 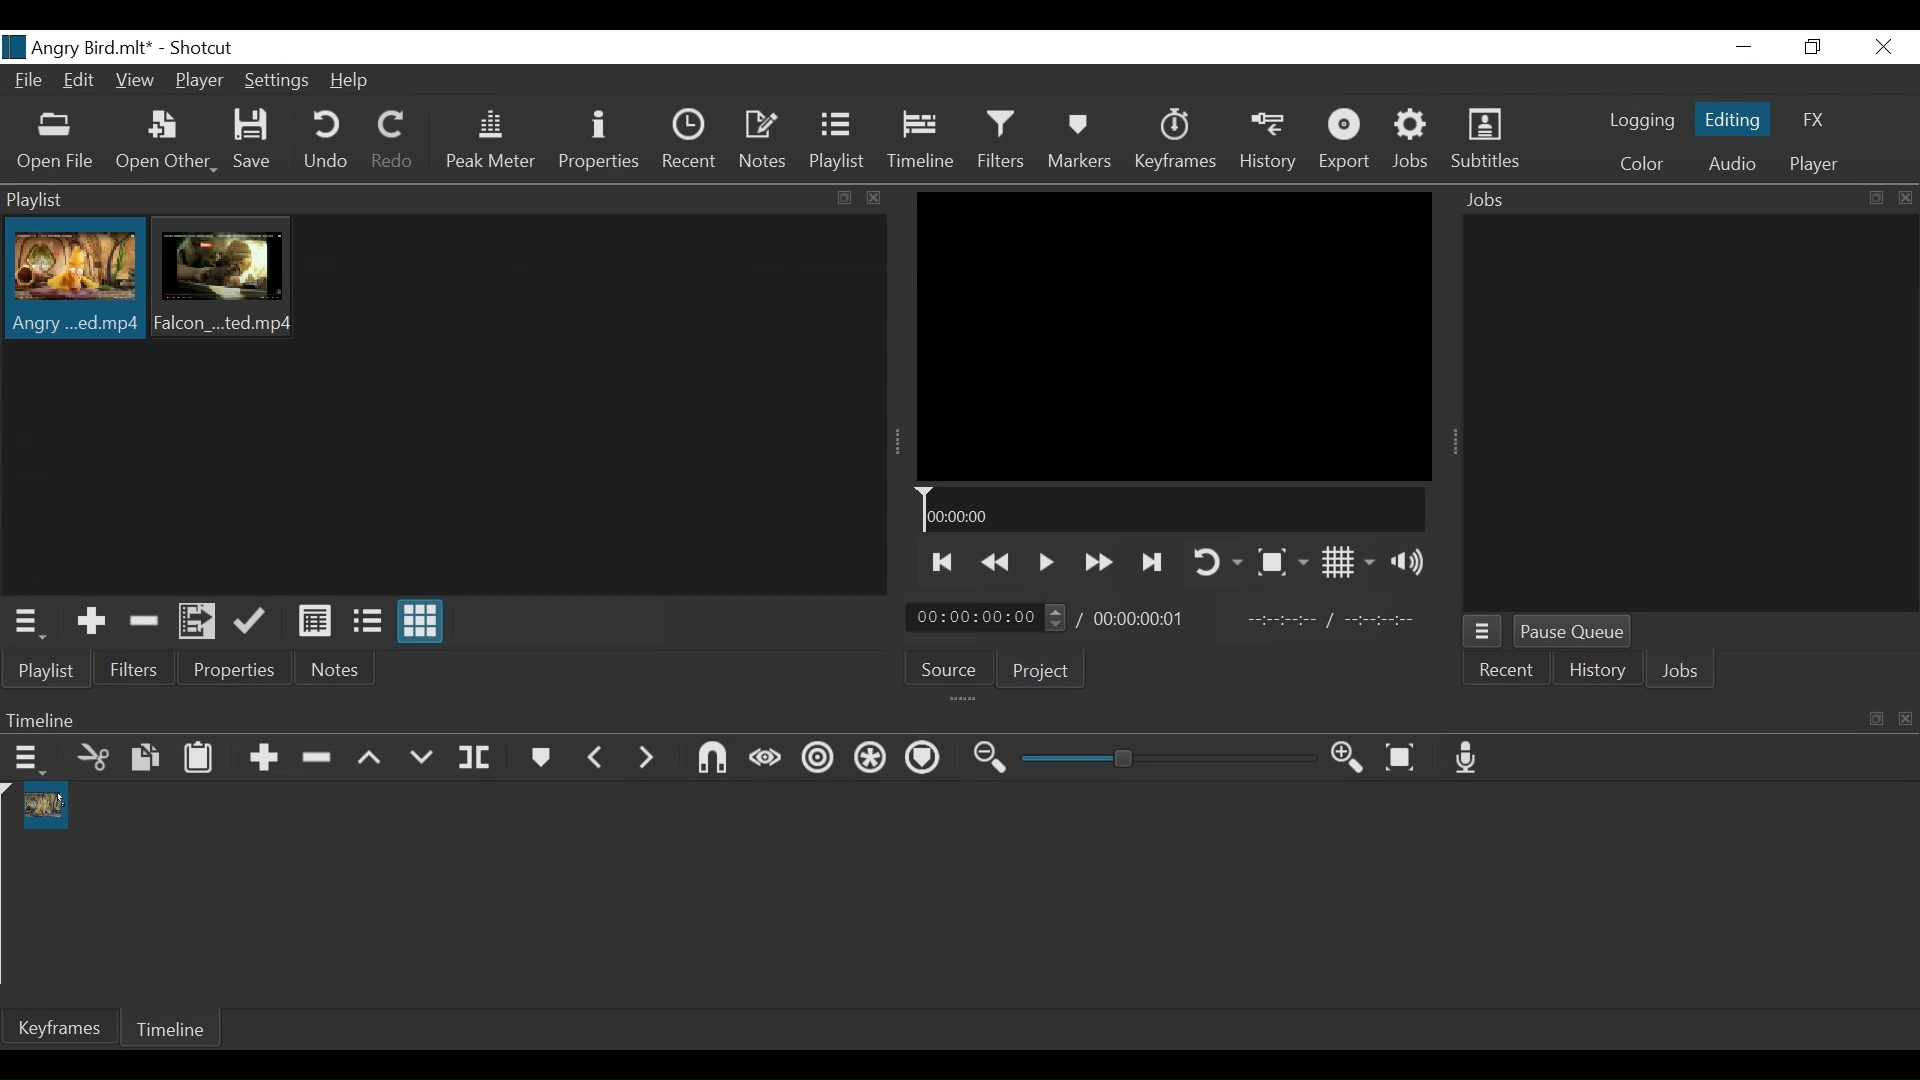 What do you see at coordinates (1352, 760) in the screenshot?
I see `Zoom timeline in` at bounding box center [1352, 760].